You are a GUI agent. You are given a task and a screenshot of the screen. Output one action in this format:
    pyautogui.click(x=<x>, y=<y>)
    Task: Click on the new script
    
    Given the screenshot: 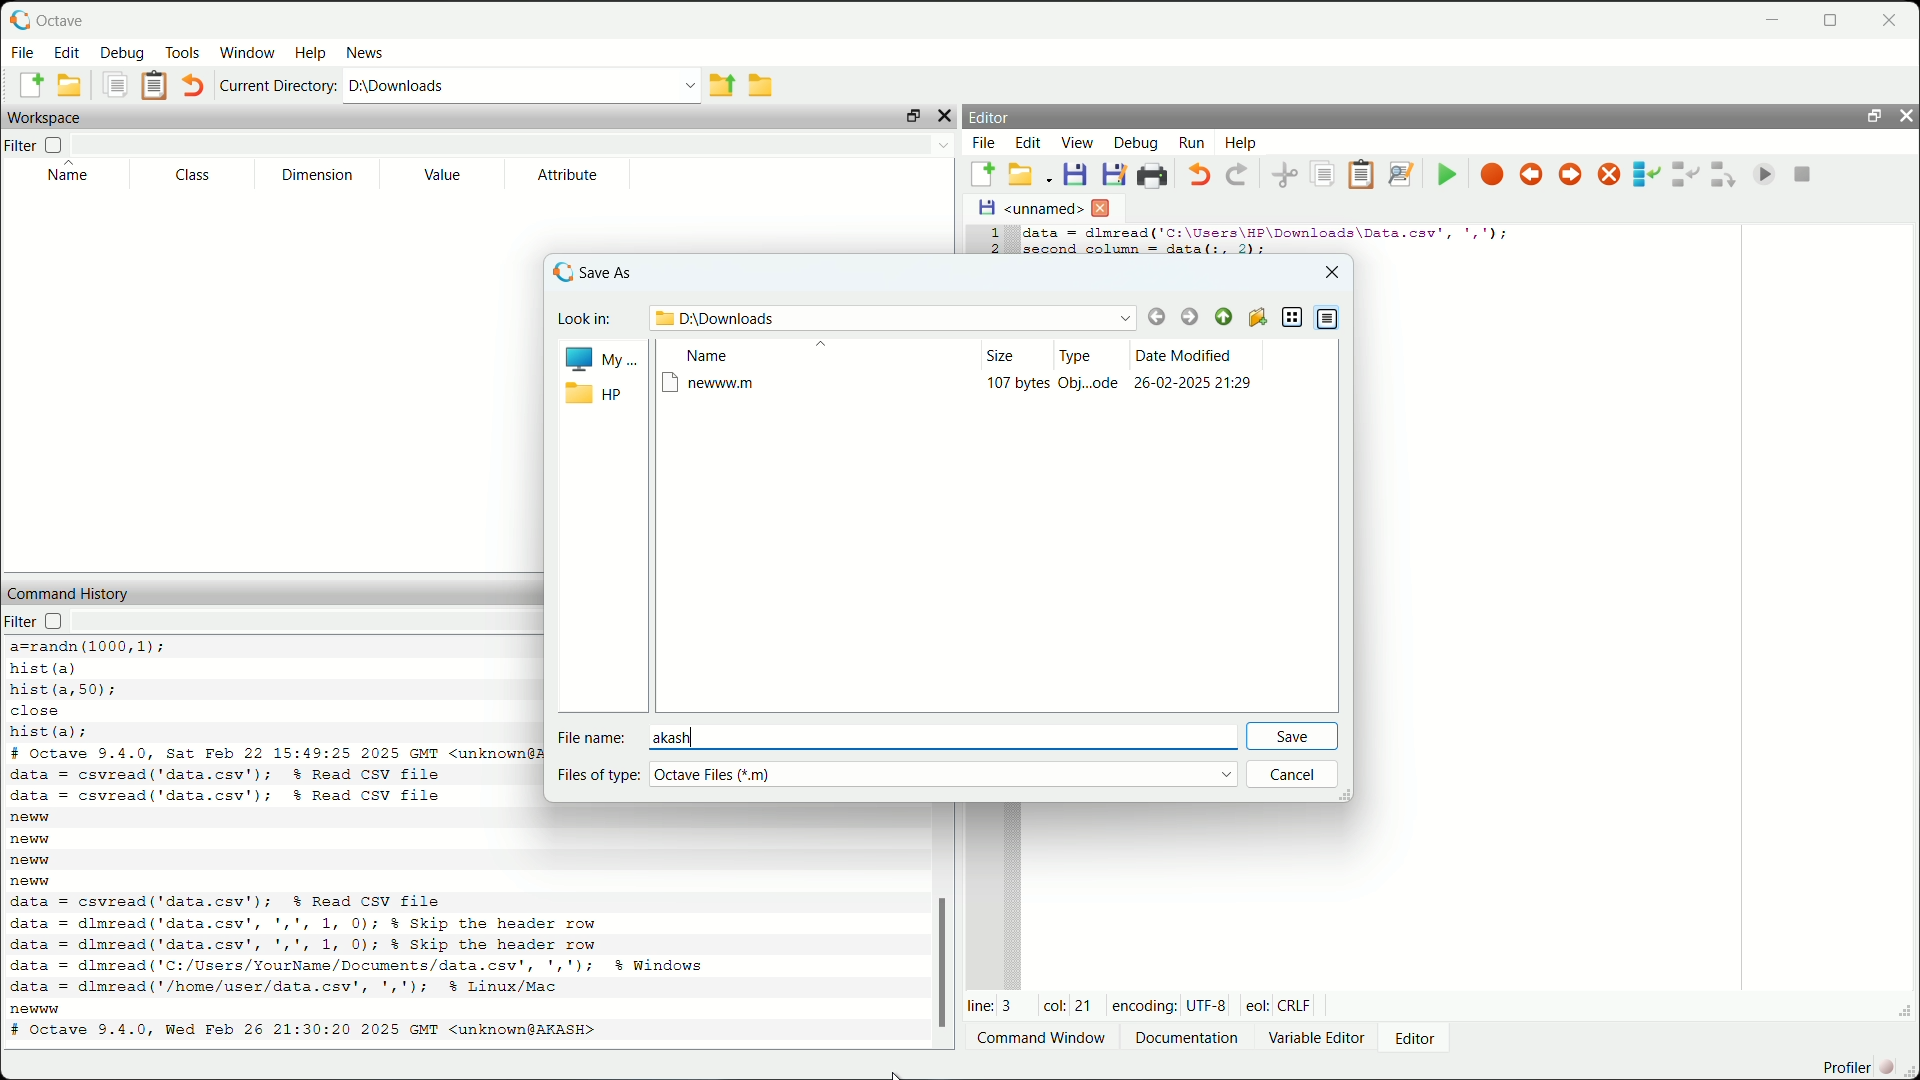 What is the action you would take?
    pyautogui.click(x=26, y=85)
    